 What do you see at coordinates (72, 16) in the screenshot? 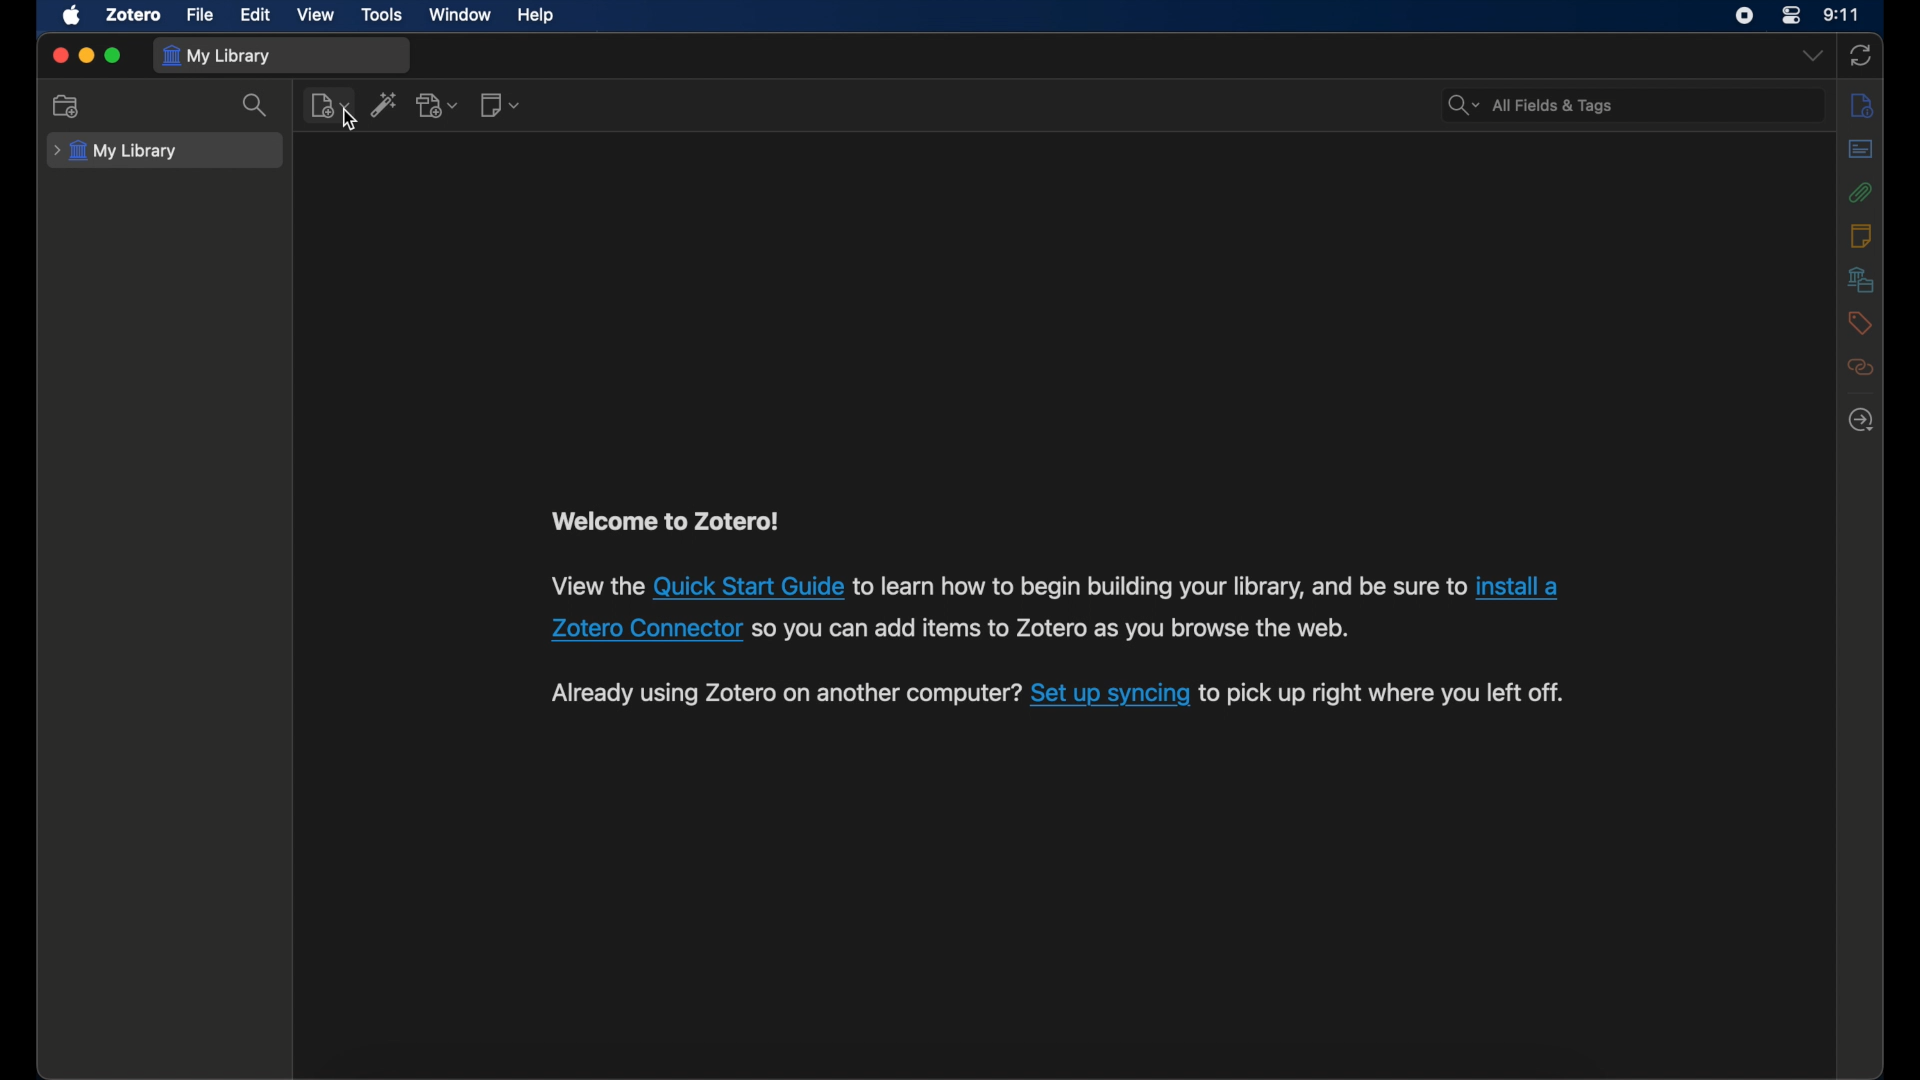
I see `apple icon` at bounding box center [72, 16].